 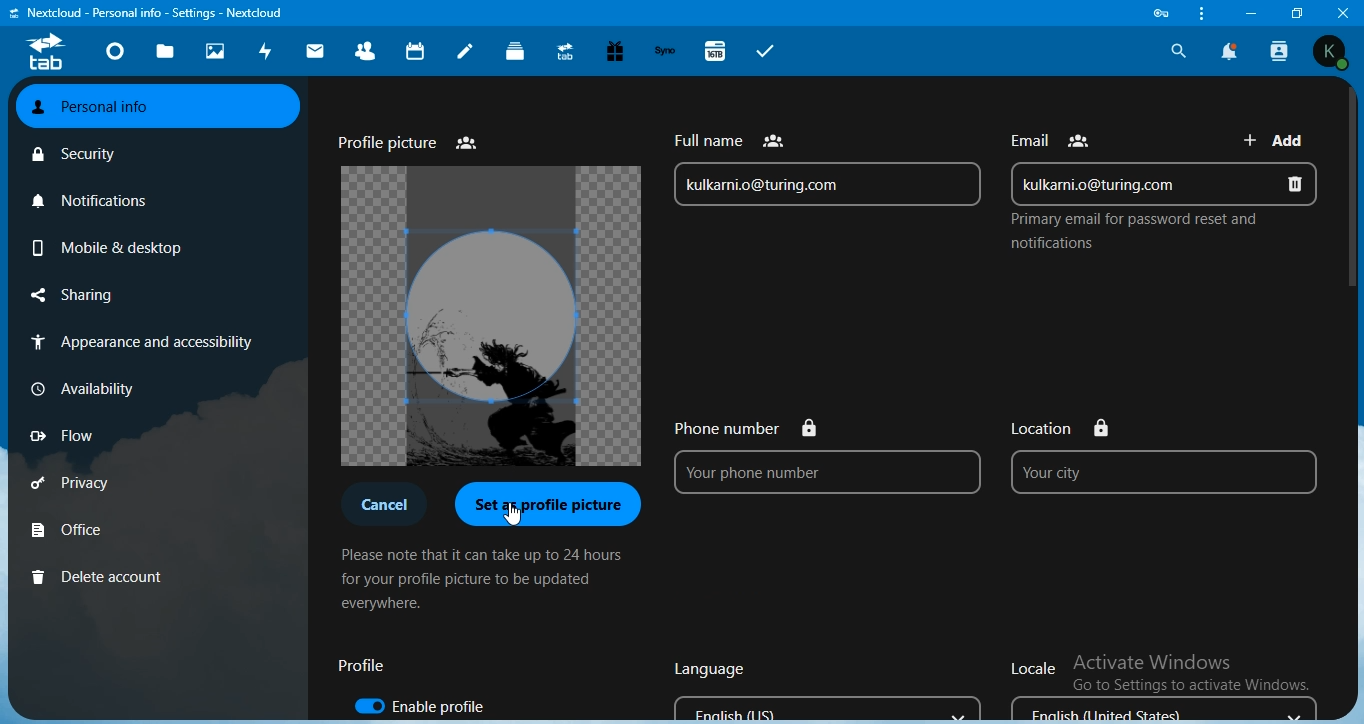 What do you see at coordinates (1176, 50) in the screenshot?
I see `search` at bounding box center [1176, 50].